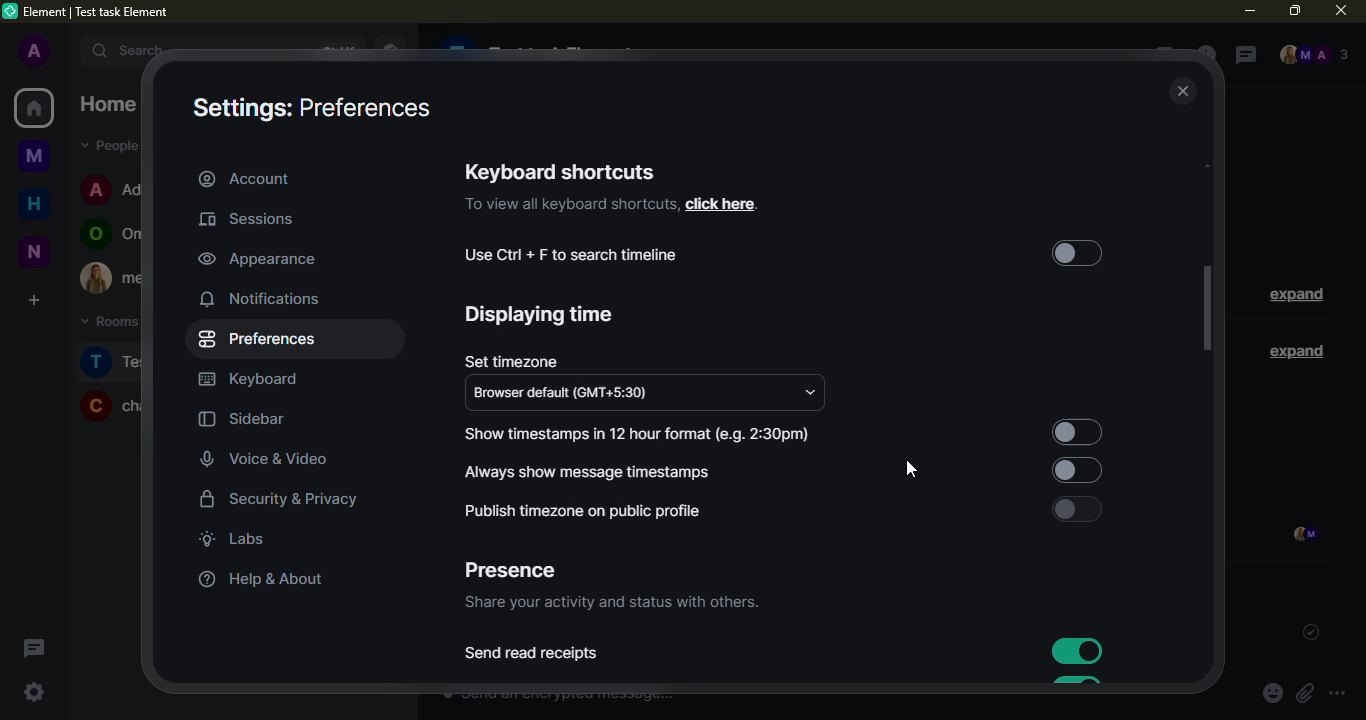 The height and width of the screenshot is (720, 1366). What do you see at coordinates (1077, 255) in the screenshot?
I see `enable` at bounding box center [1077, 255].